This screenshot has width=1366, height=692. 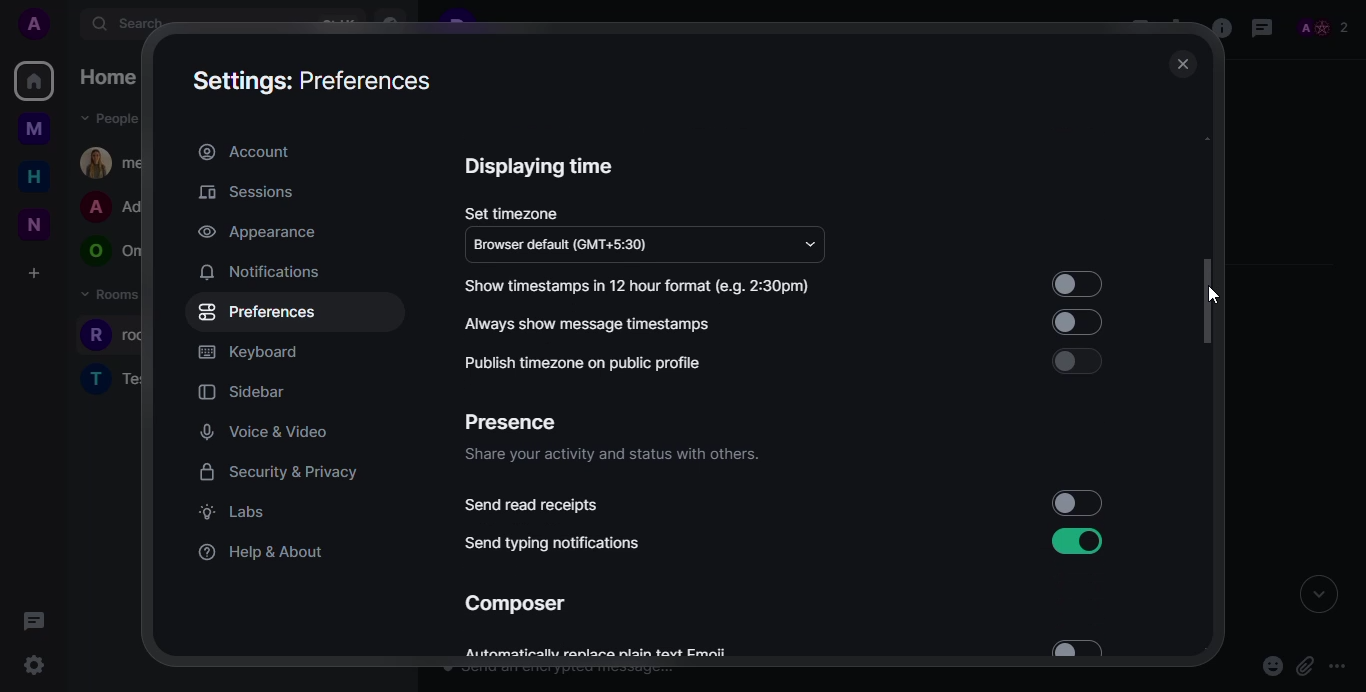 What do you see at coordinates (116, 162) in the screenshot?
I see `my room` at bounding box center [116, 162].